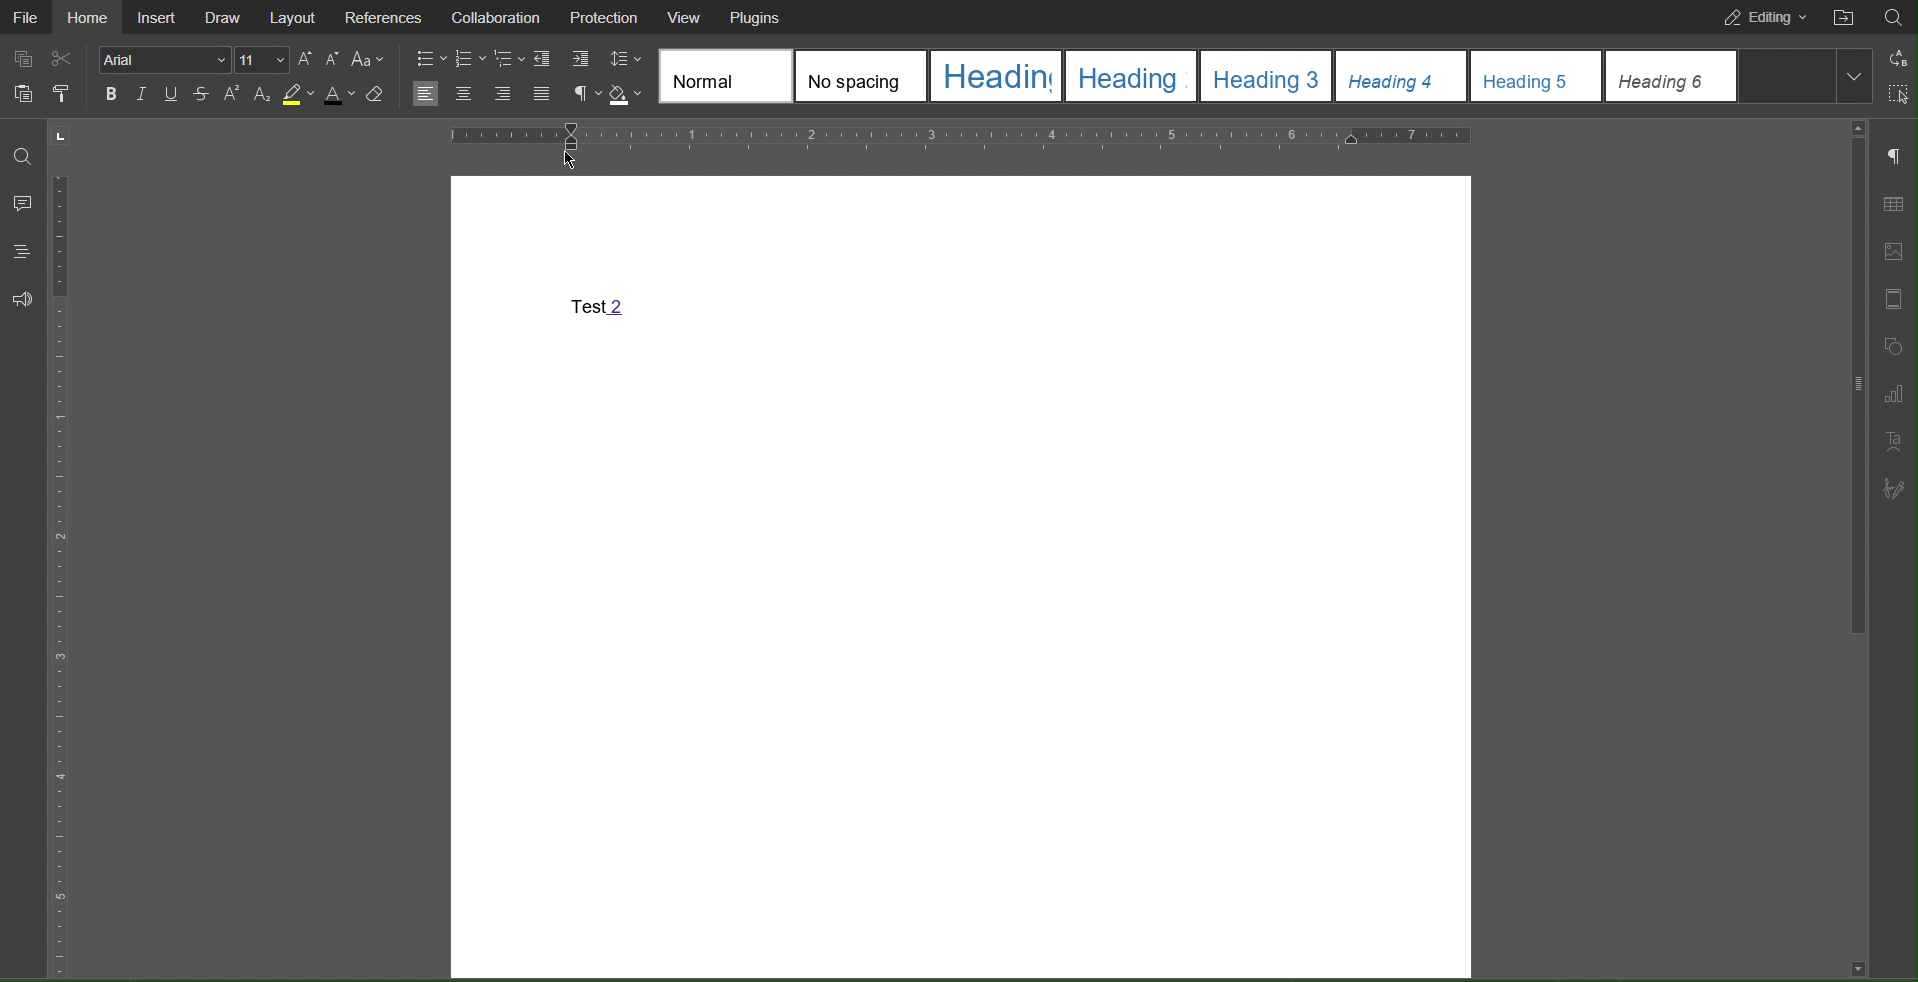 The height and width of the screenshot is (982, 1918). What do you see at coordinates (629, 93) in the screenshot?
I see `Fill Color` at bounding box center [629, 93].